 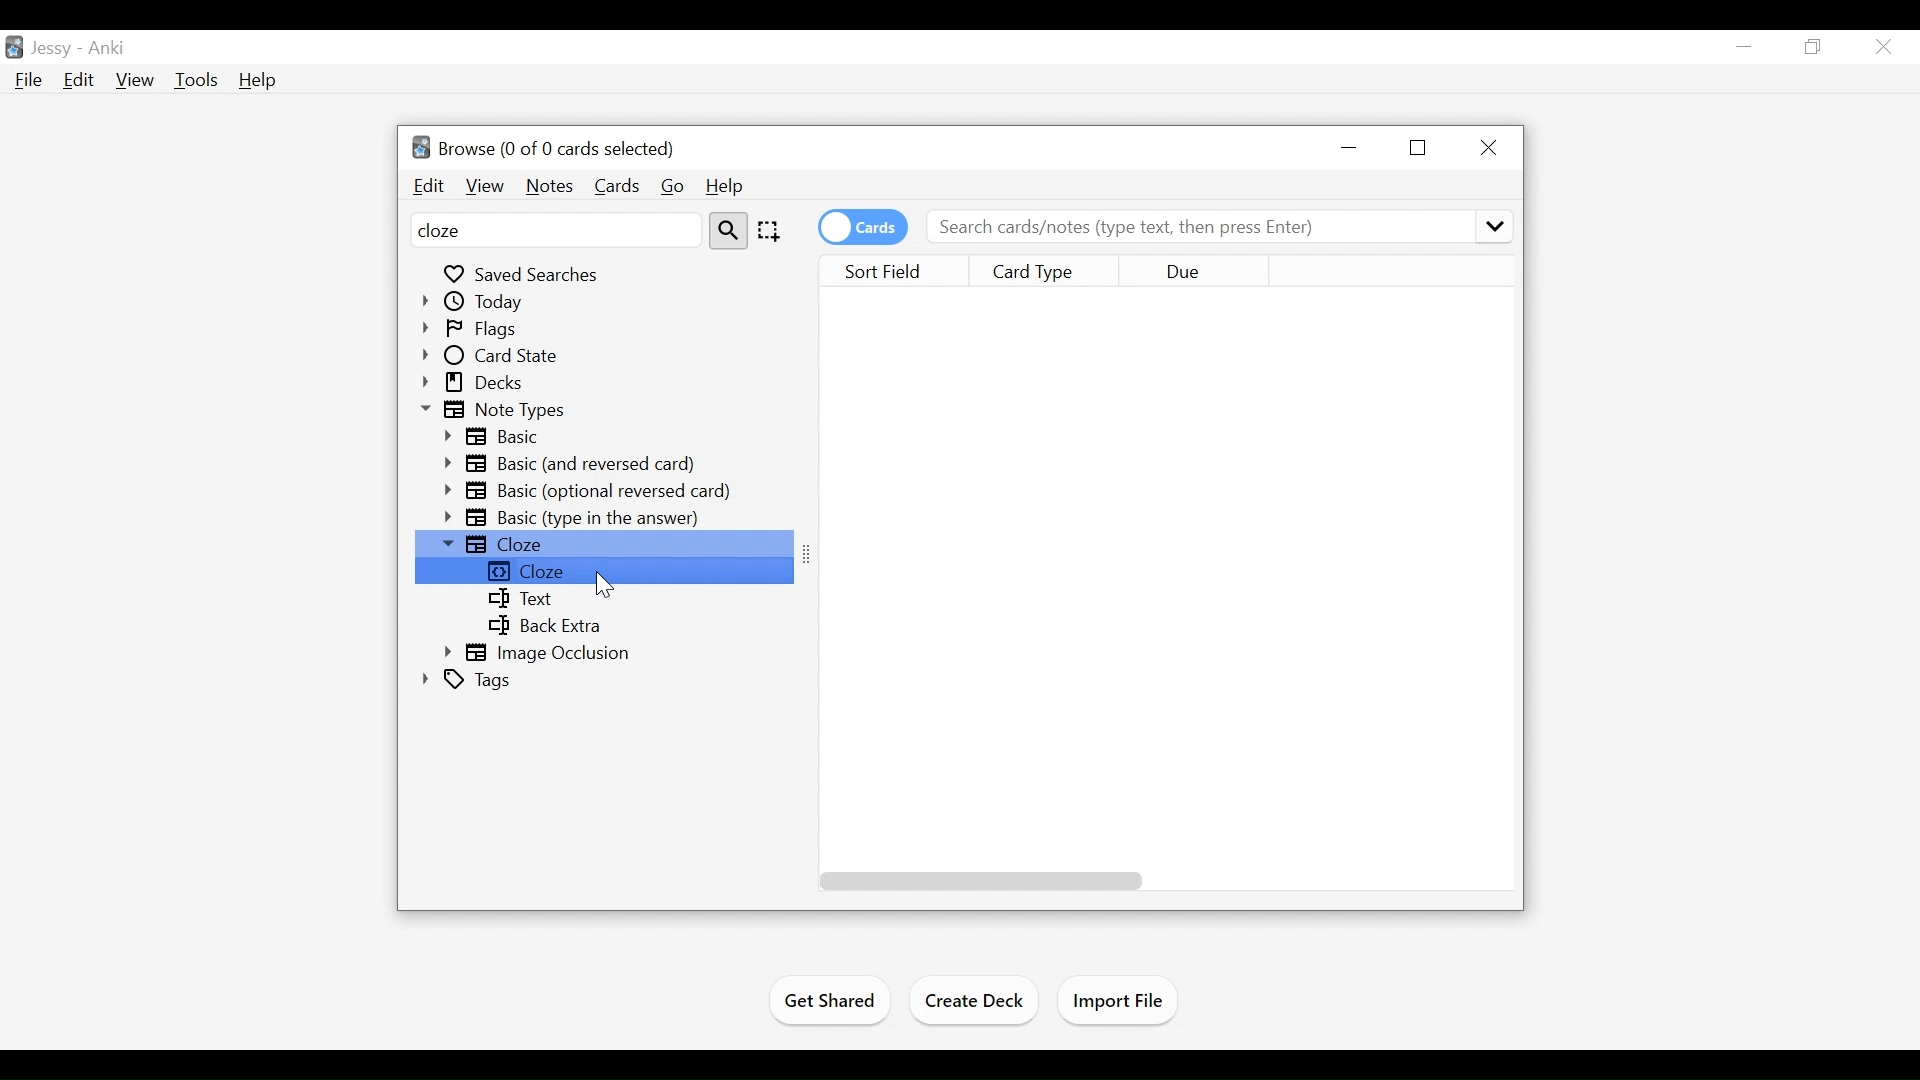 What do you see at coordinates (473, 331) in the screenshot?
I see `` at bounding box center [473, 331].